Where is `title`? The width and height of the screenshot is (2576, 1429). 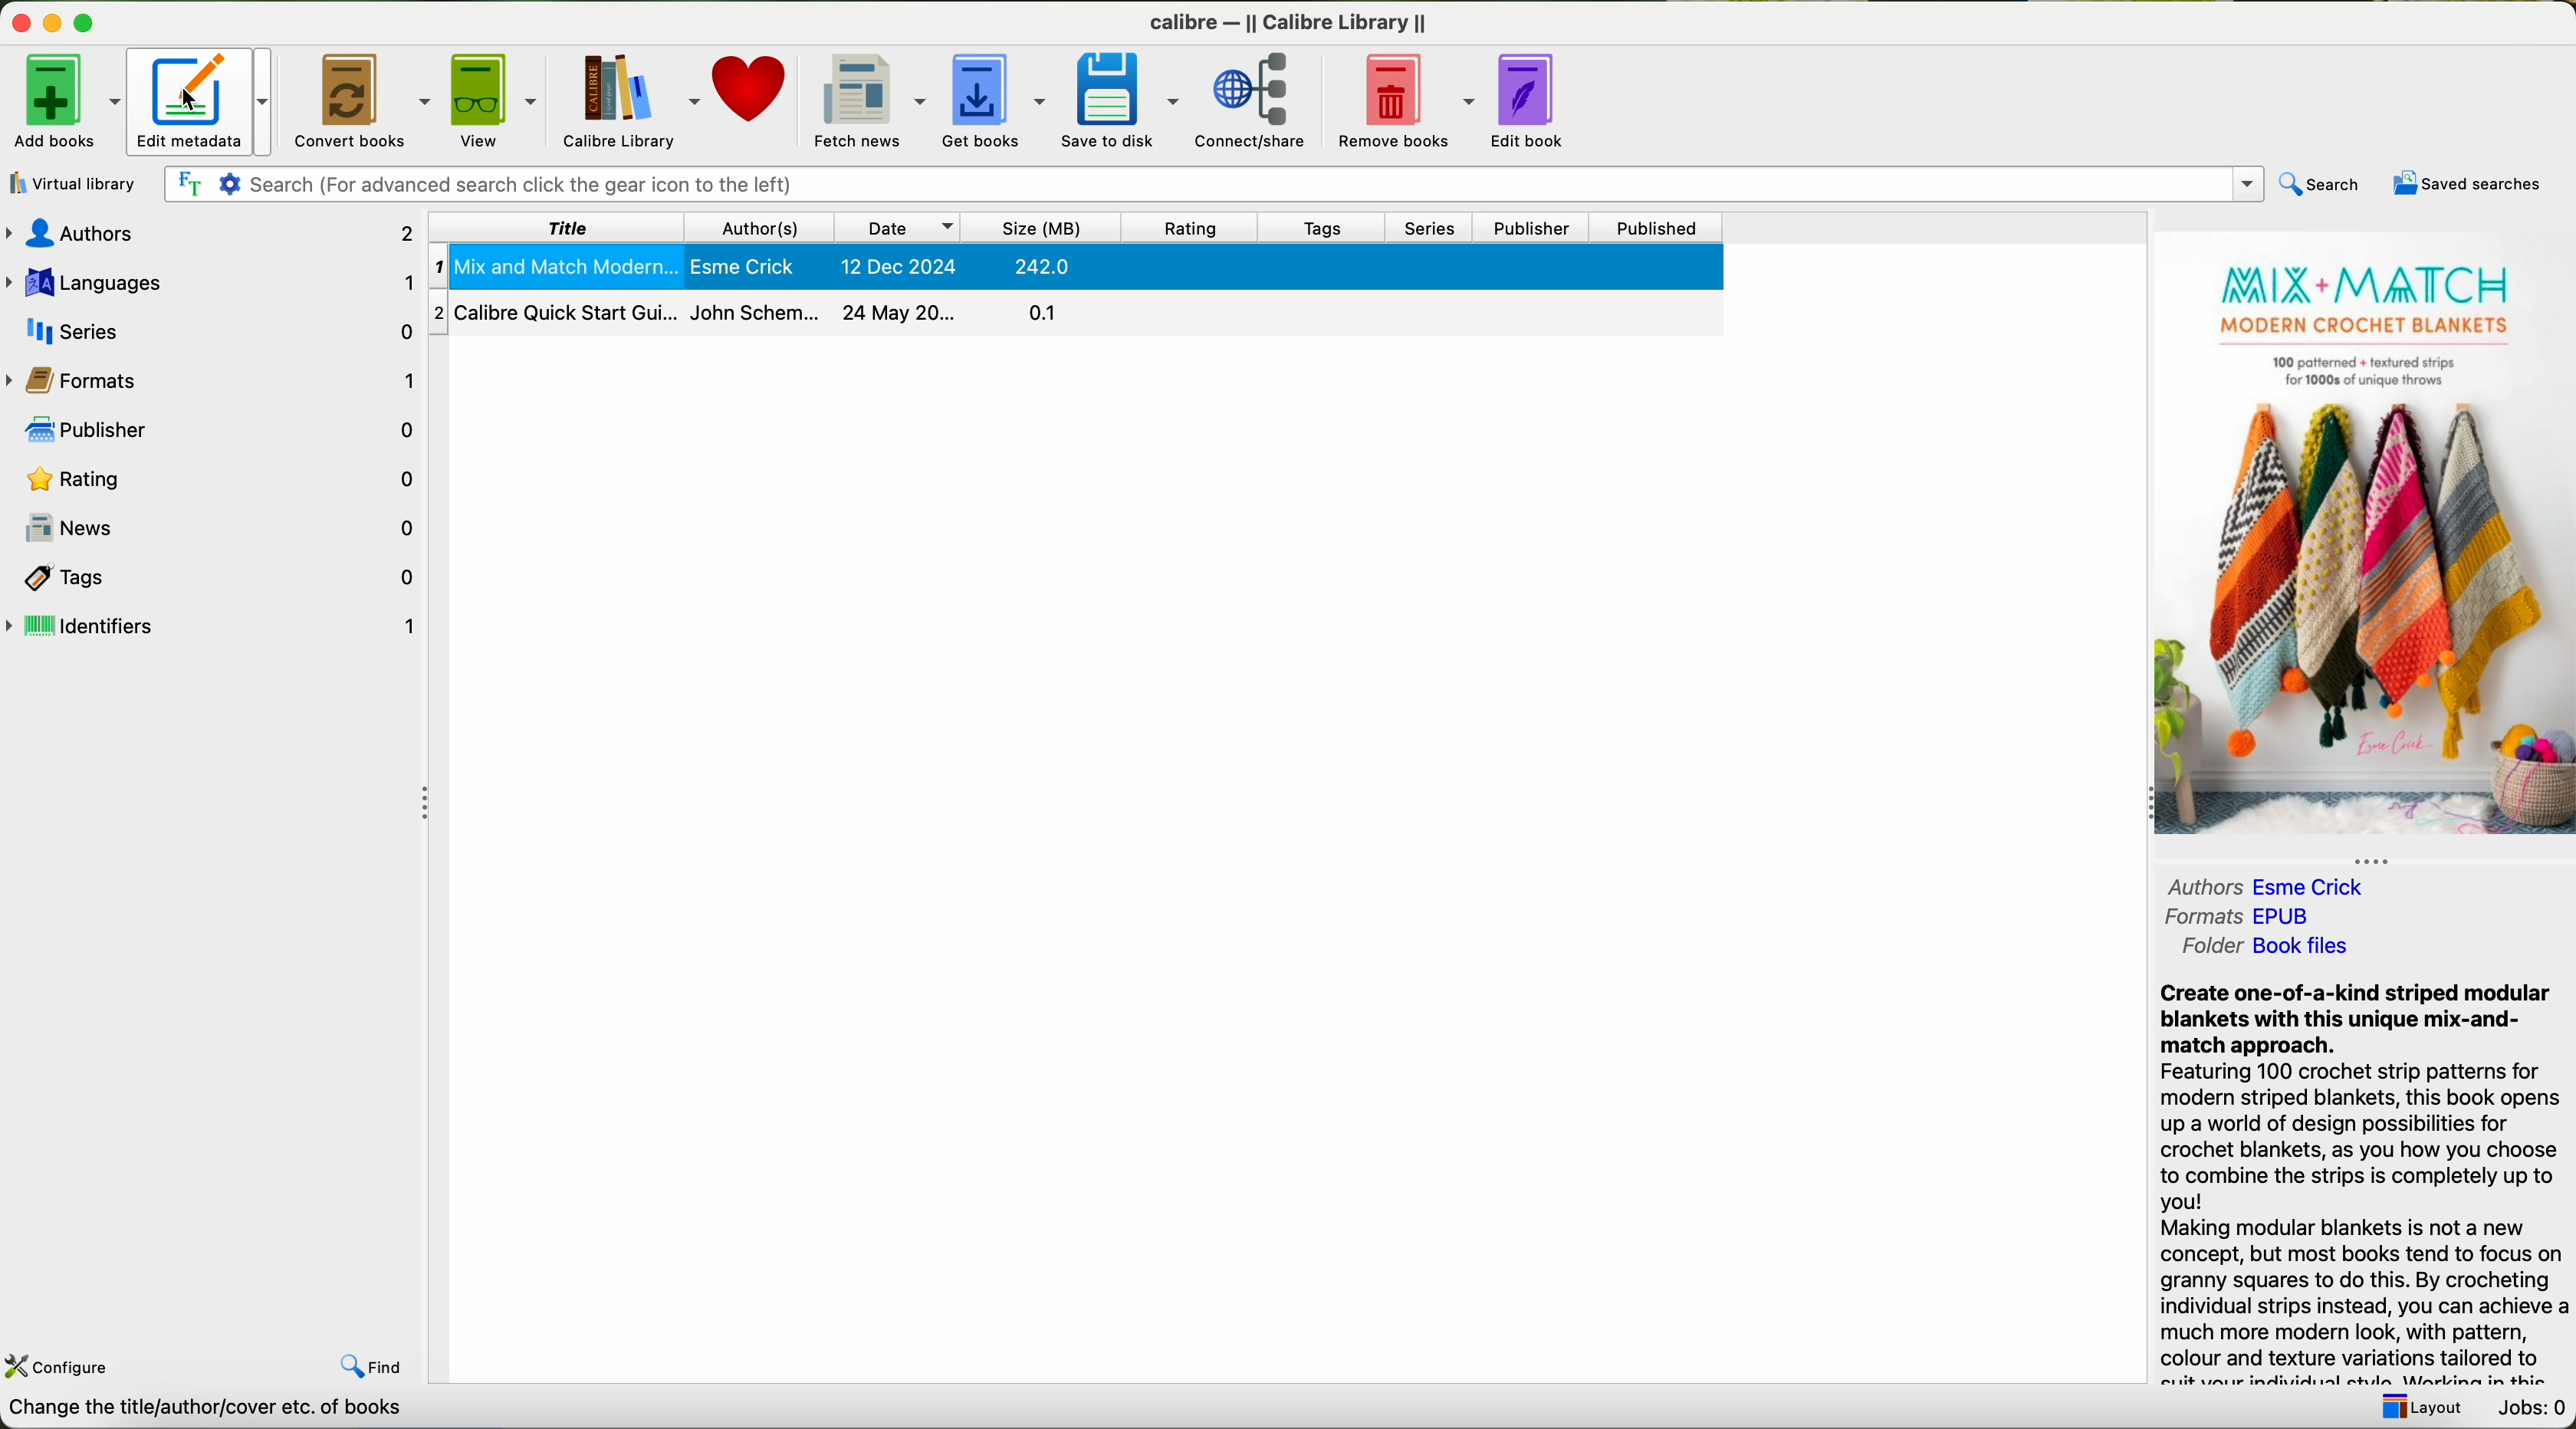 title is located at coordinates (559, 227).